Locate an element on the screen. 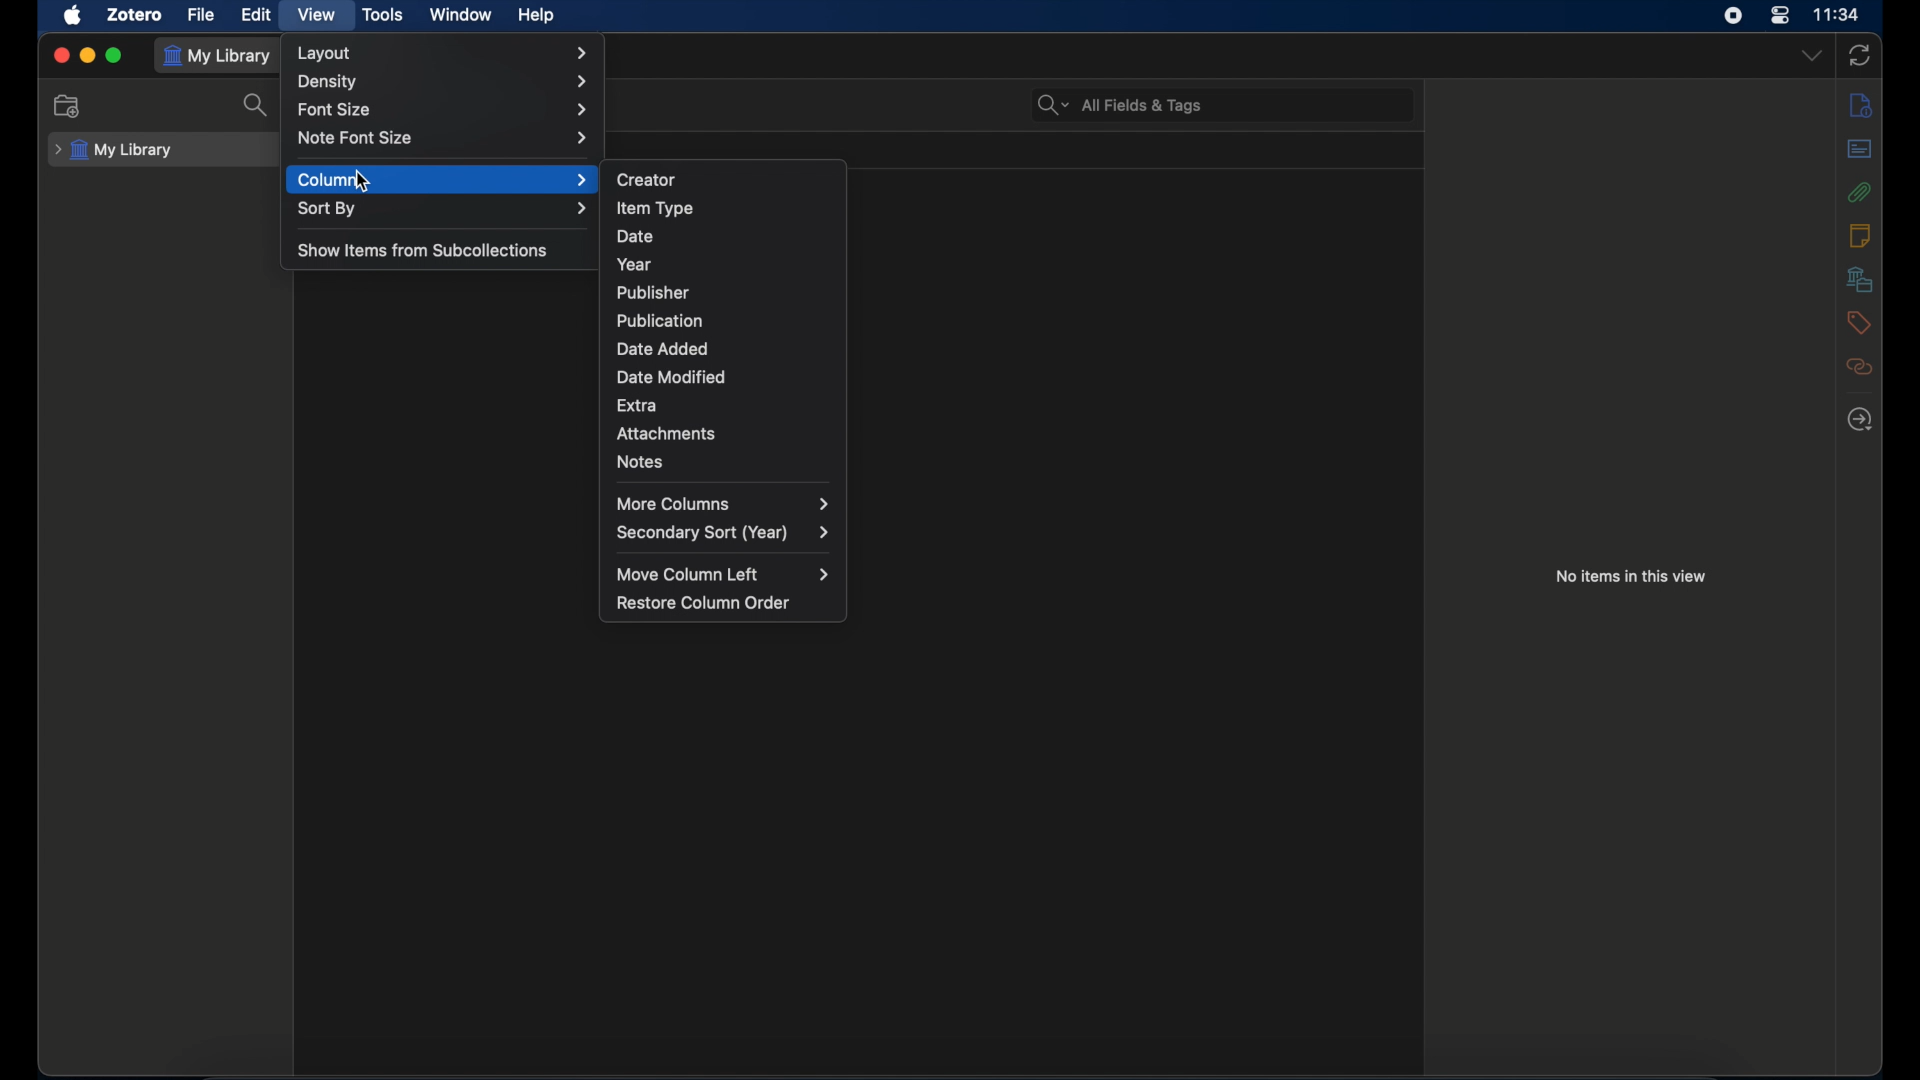 The height and width of the screenshot is (1080, 1920). view is located at coordinates (317, 15).